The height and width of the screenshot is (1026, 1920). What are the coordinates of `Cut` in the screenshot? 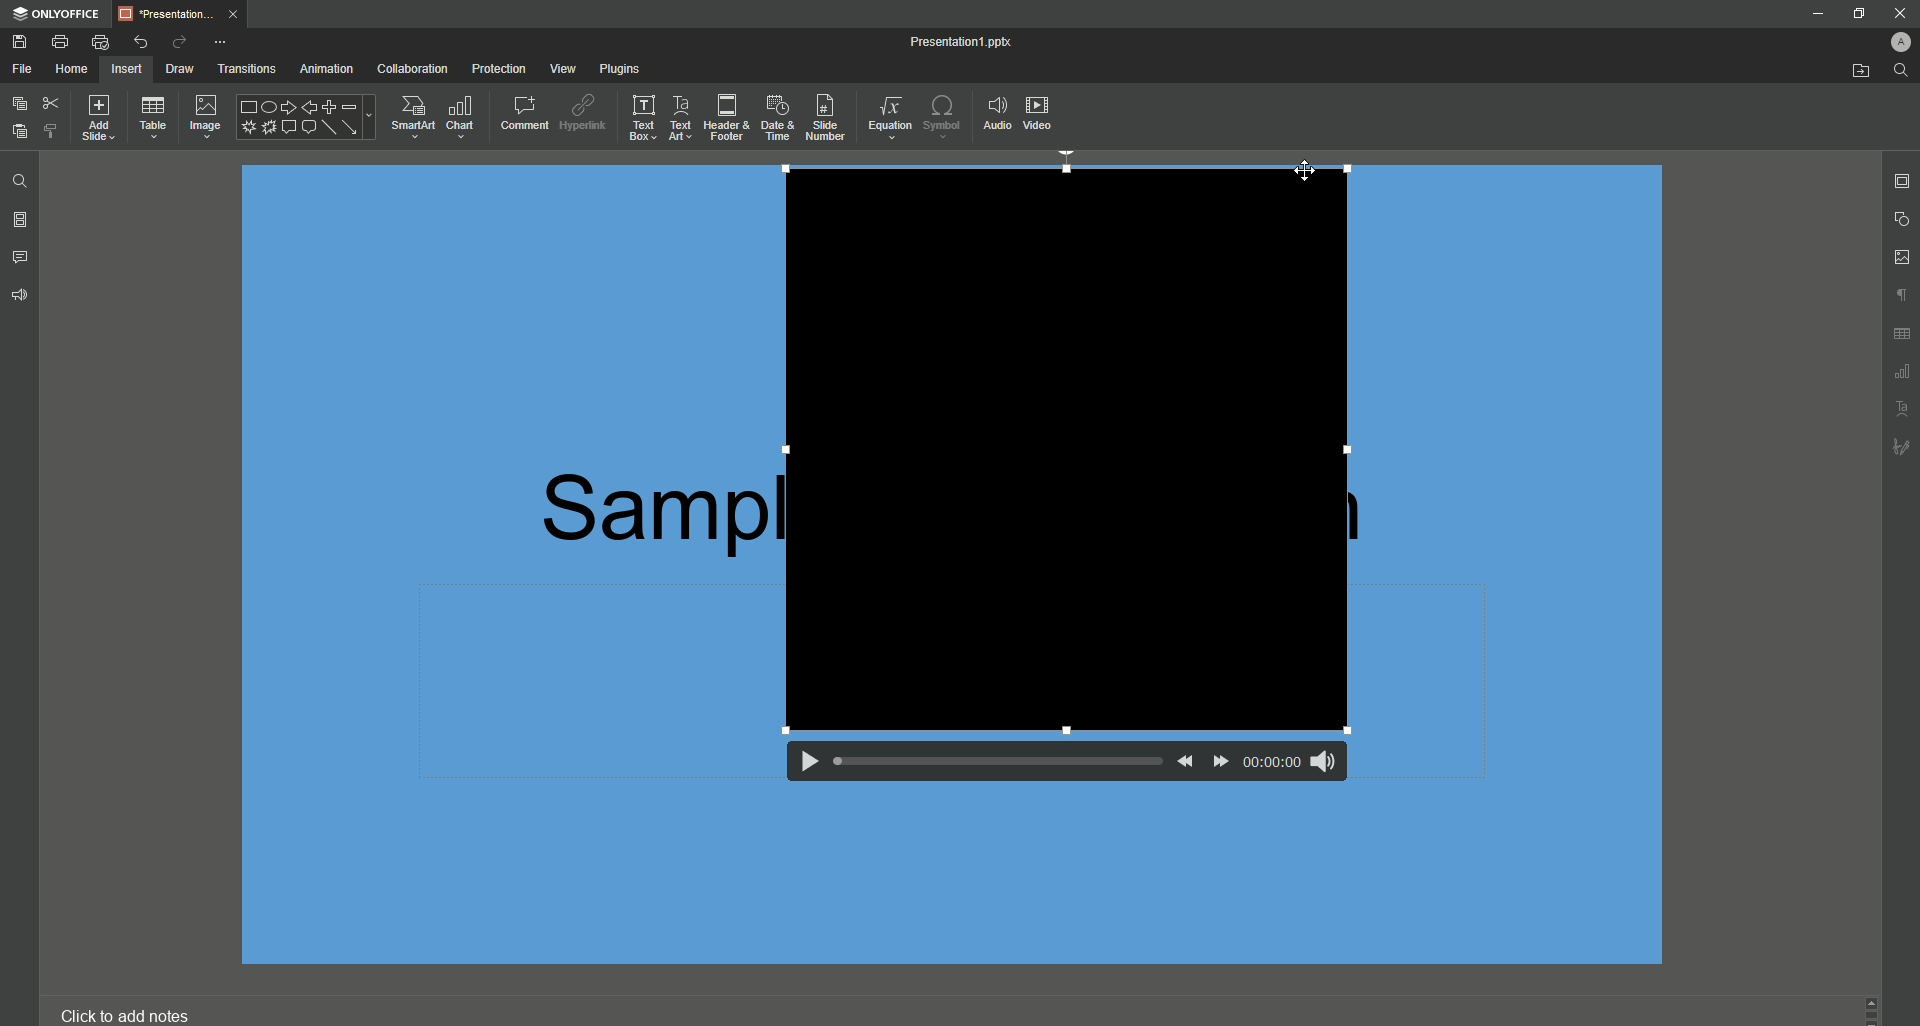 It's located at (50, 102).